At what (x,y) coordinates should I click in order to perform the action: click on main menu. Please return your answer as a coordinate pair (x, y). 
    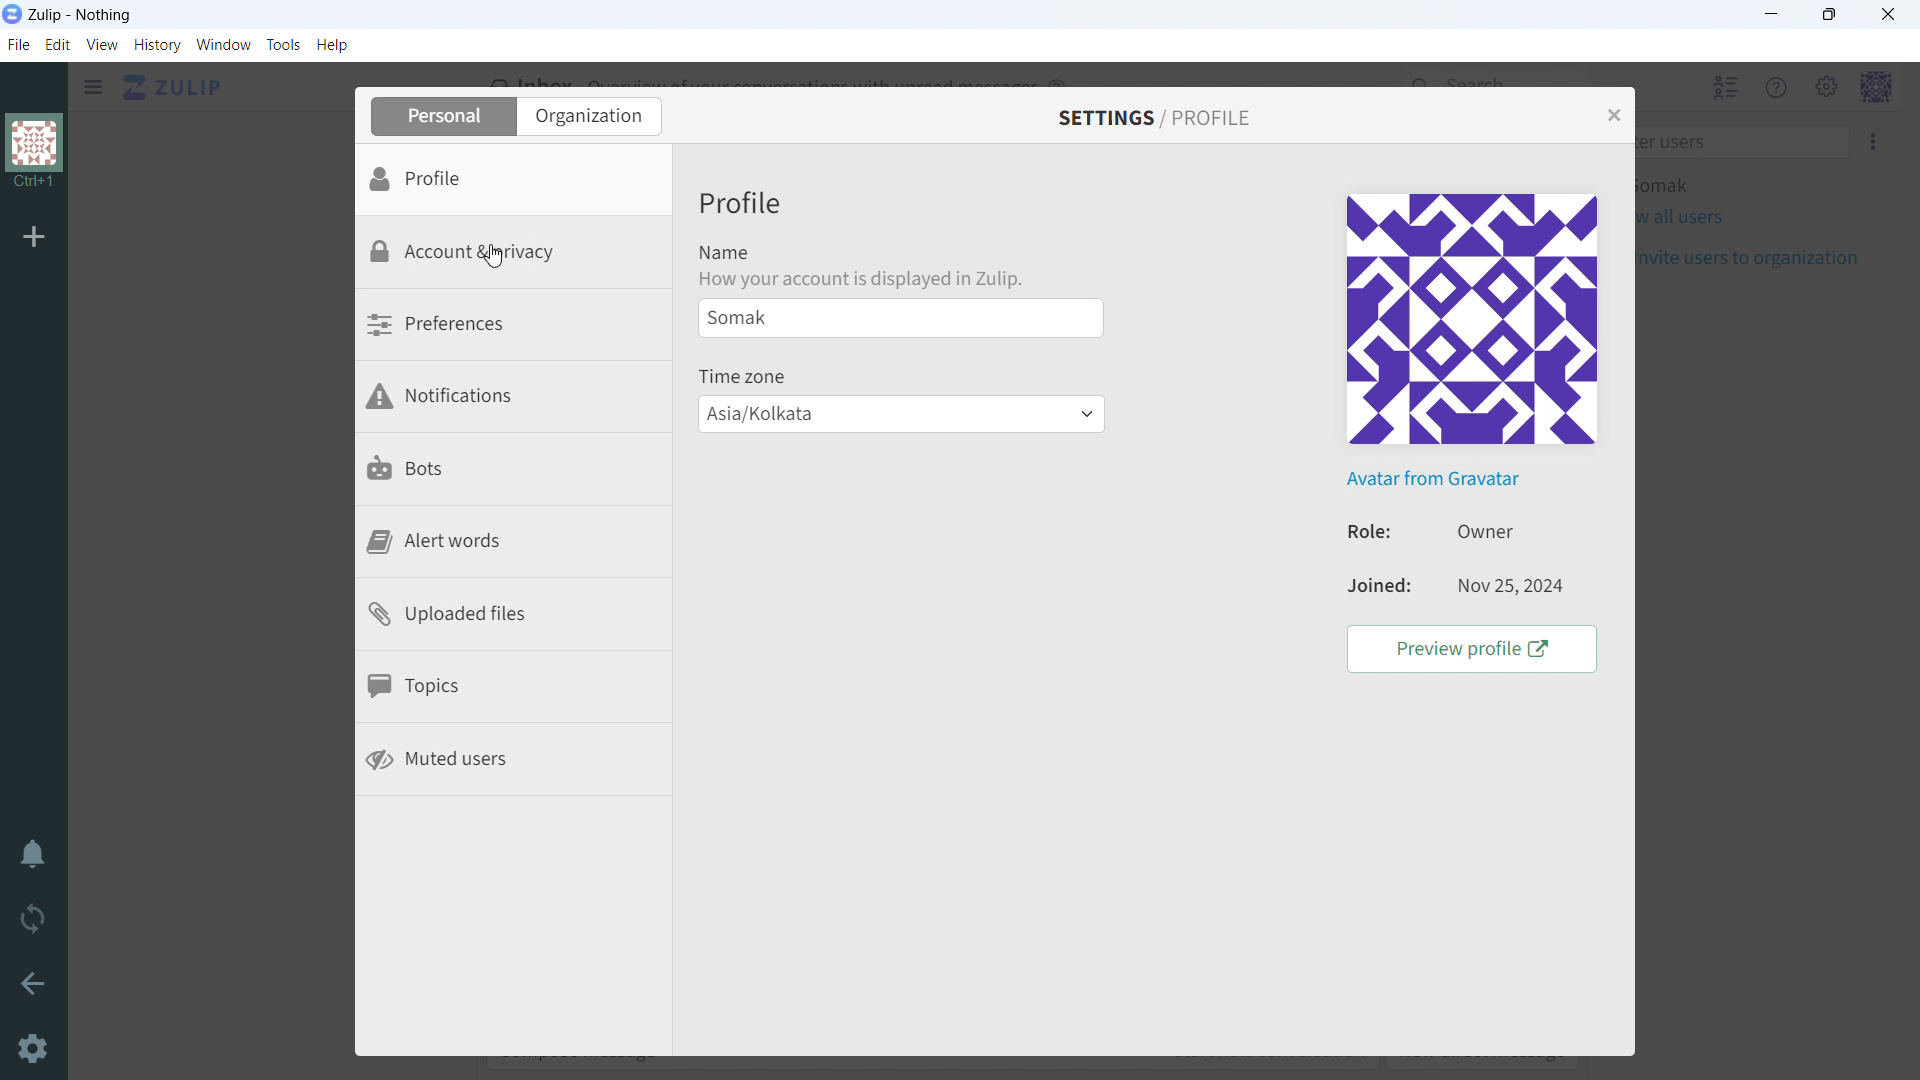
    Looking at the image, I should click on (1826, 88).